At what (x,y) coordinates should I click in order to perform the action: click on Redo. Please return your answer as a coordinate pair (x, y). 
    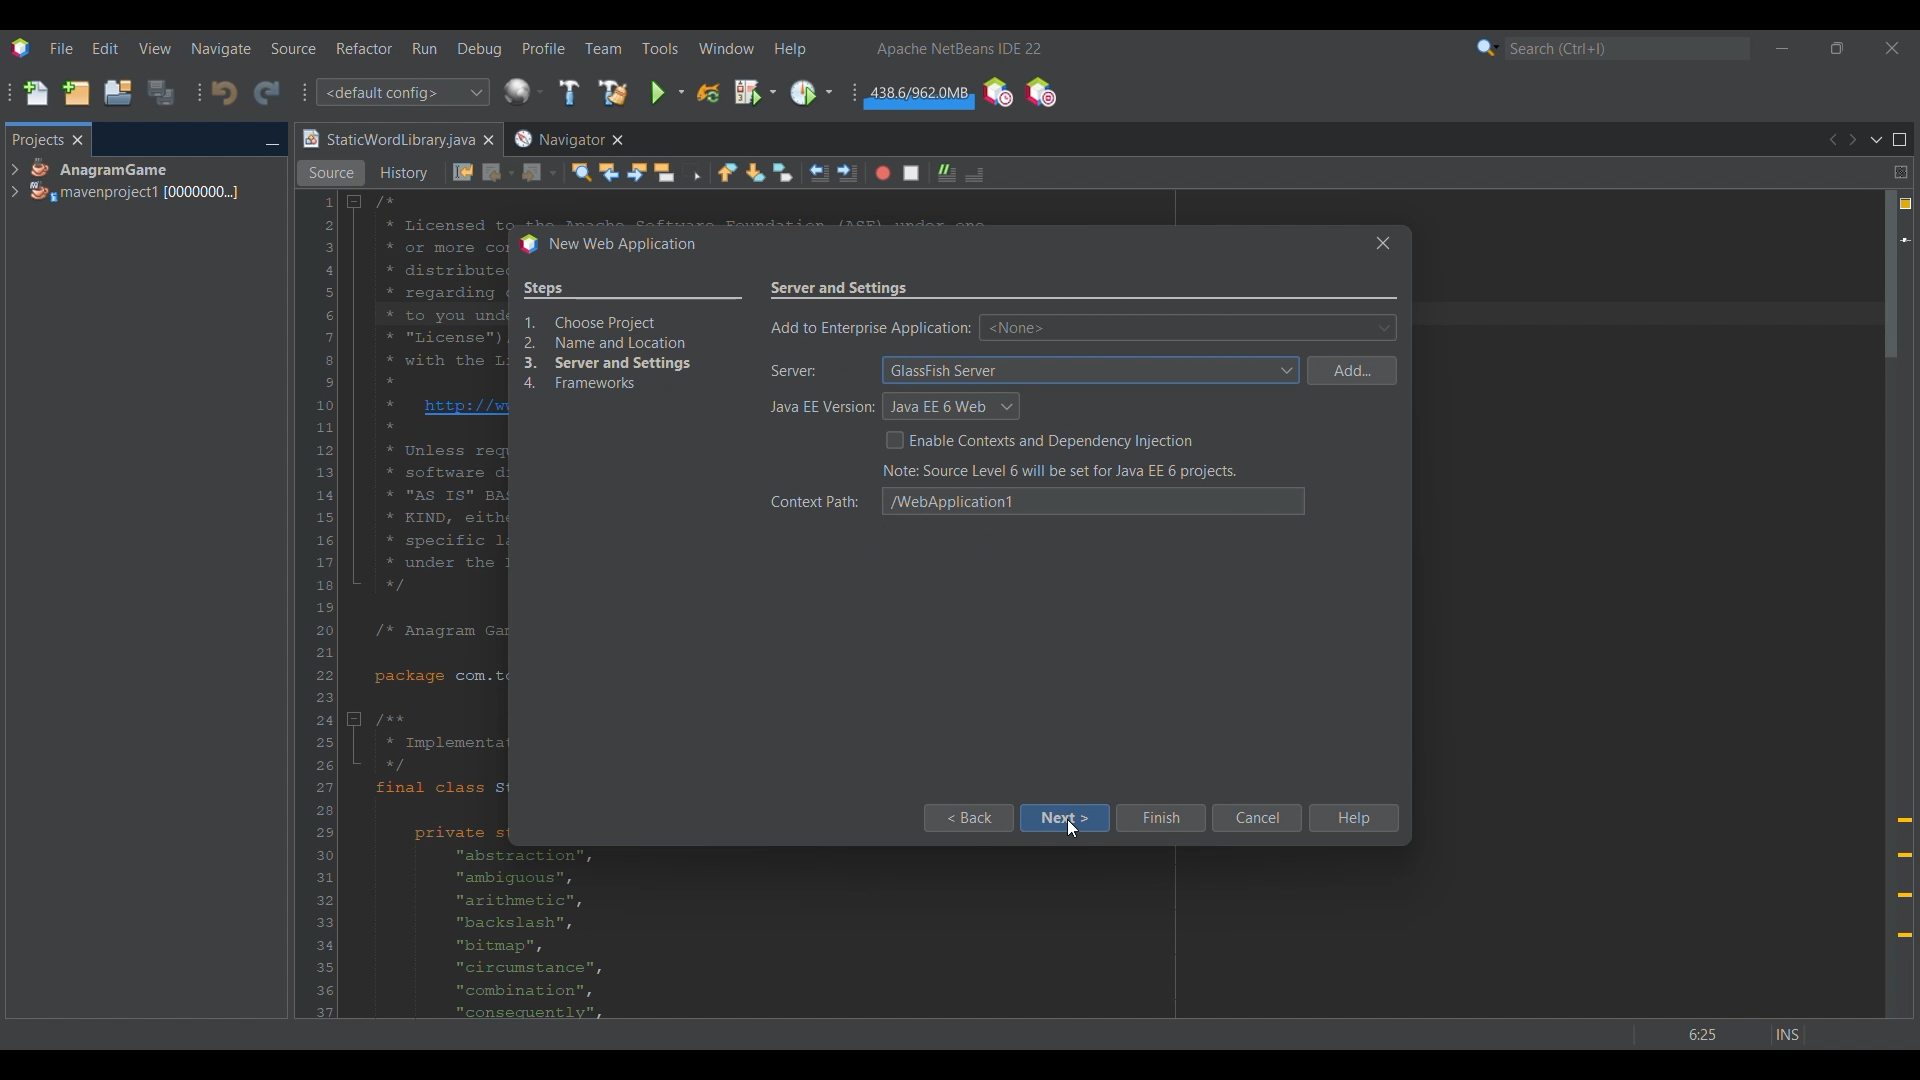
    Looking at the image, I should click on (267, 92).